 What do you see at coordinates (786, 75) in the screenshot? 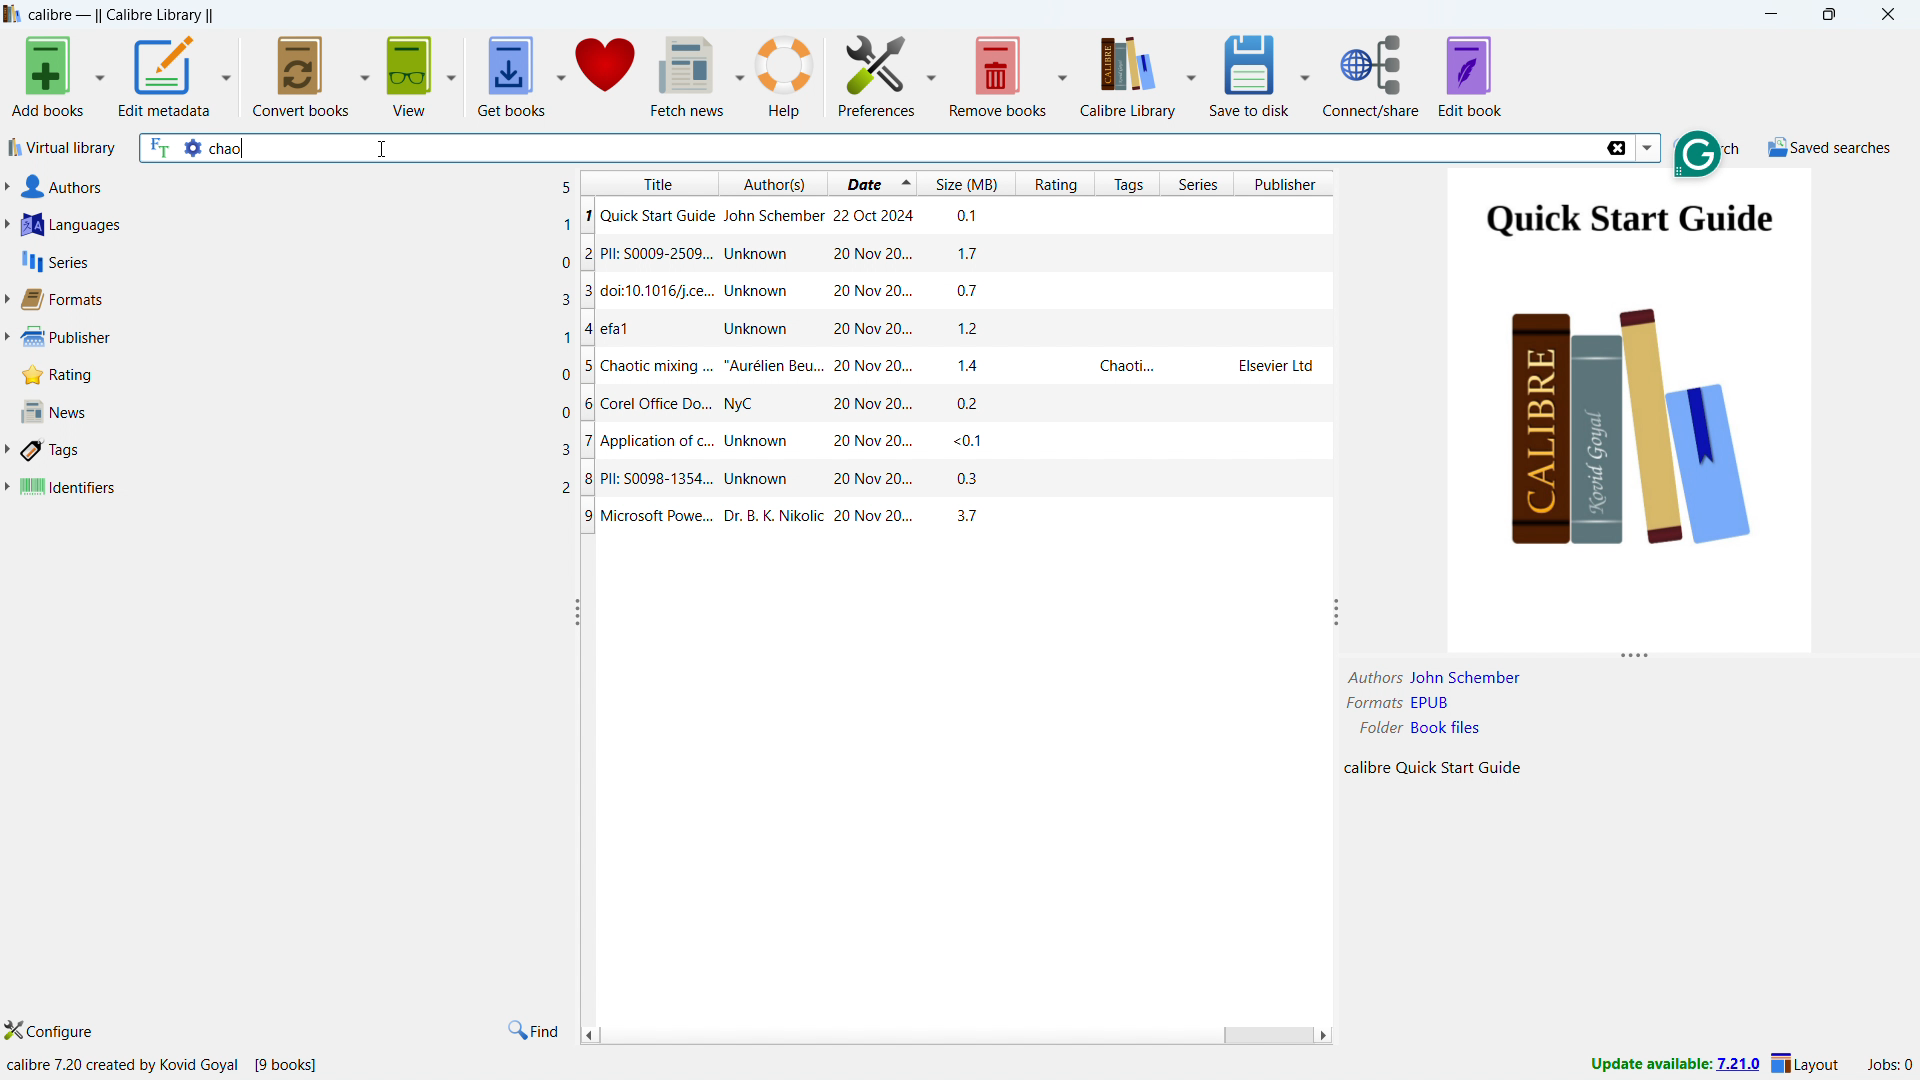
I see `help` at bounding box center [786, 75].